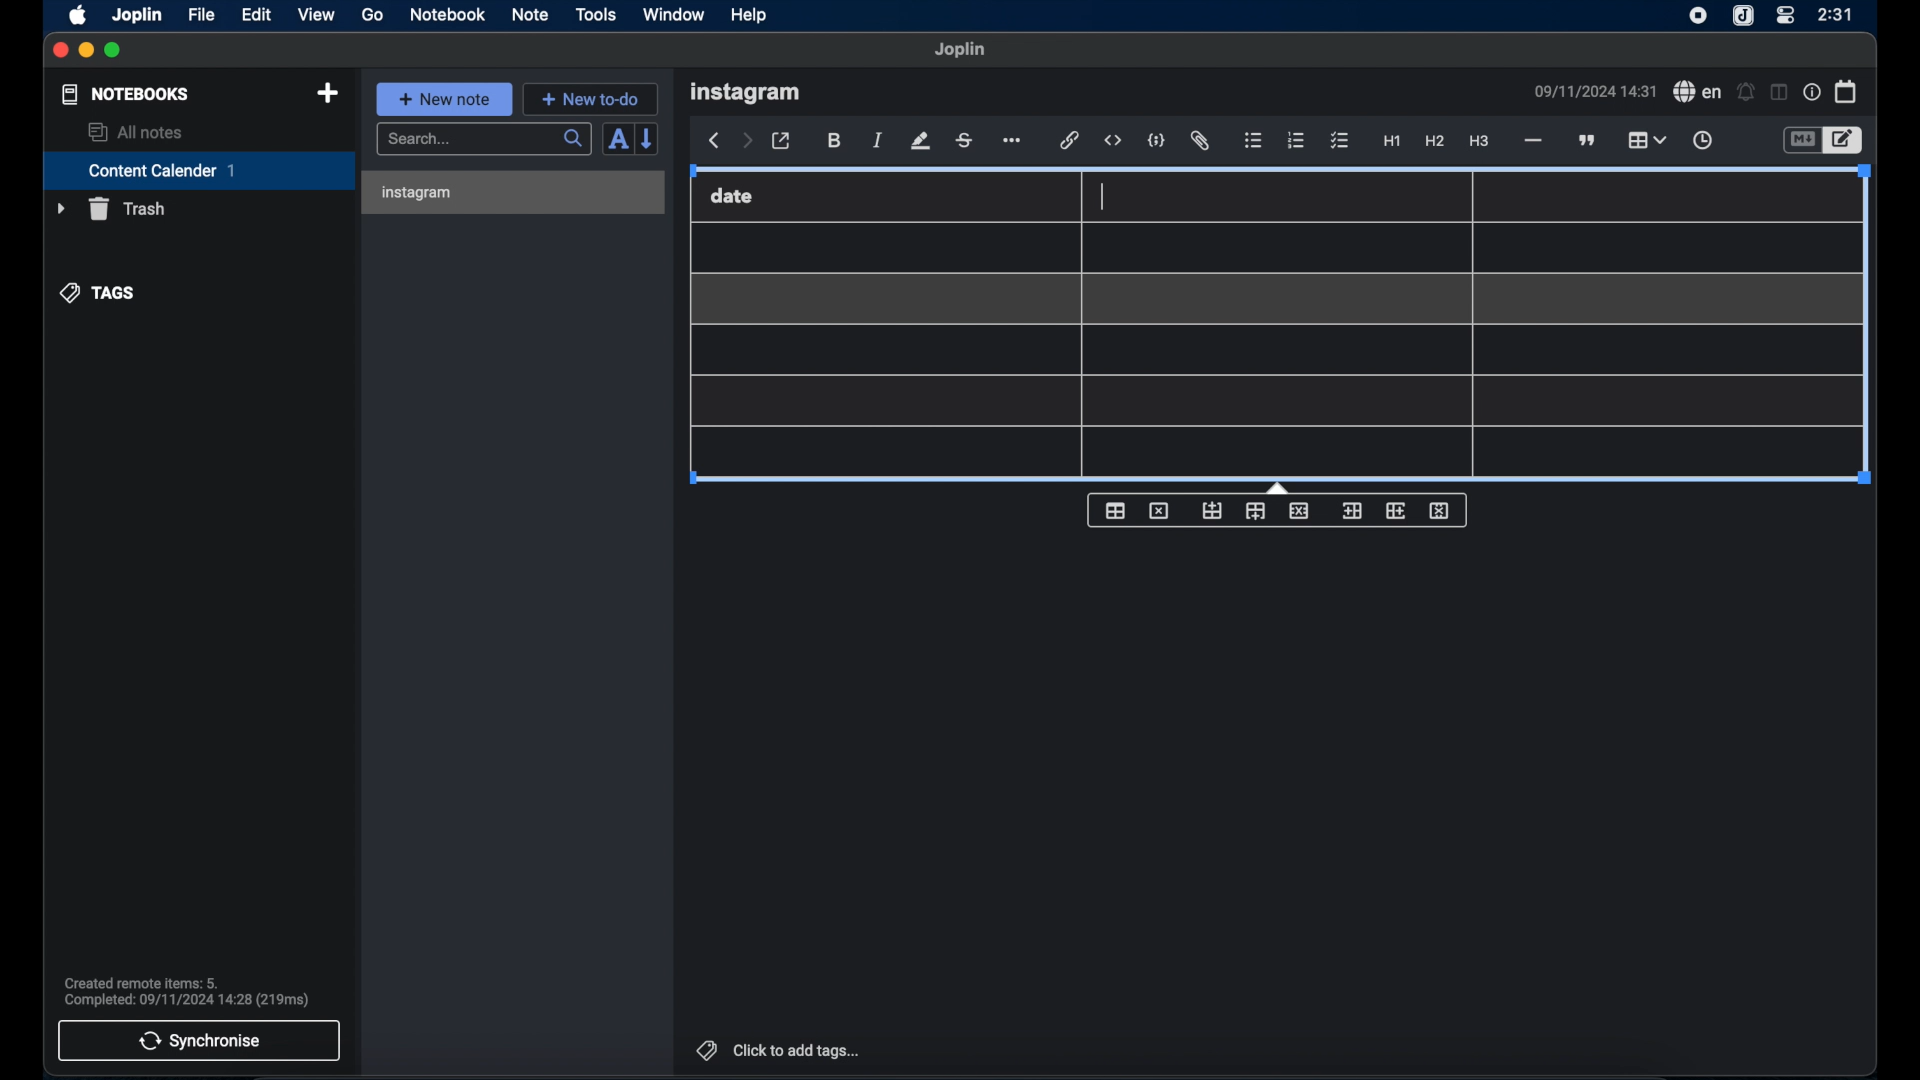  Describe the element at coordinates (1113, 141) in the screenshot. I see `inline code` at that location.